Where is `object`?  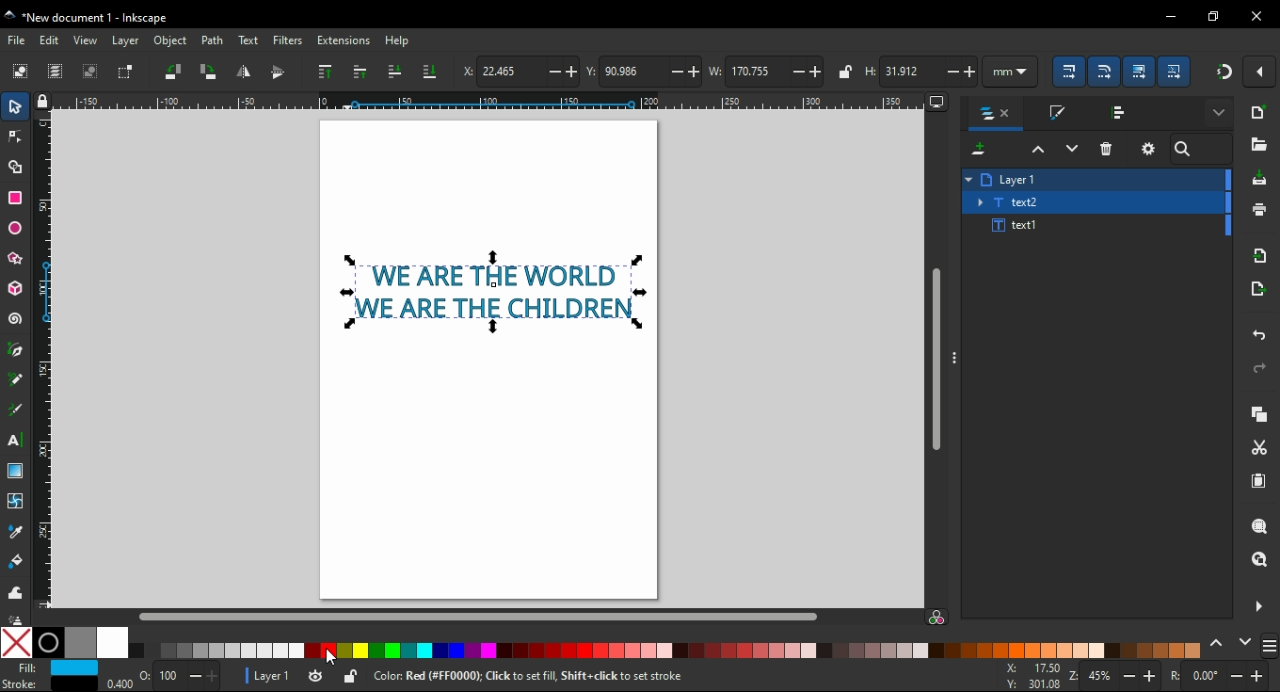 object is located at coordinates (170, 42).